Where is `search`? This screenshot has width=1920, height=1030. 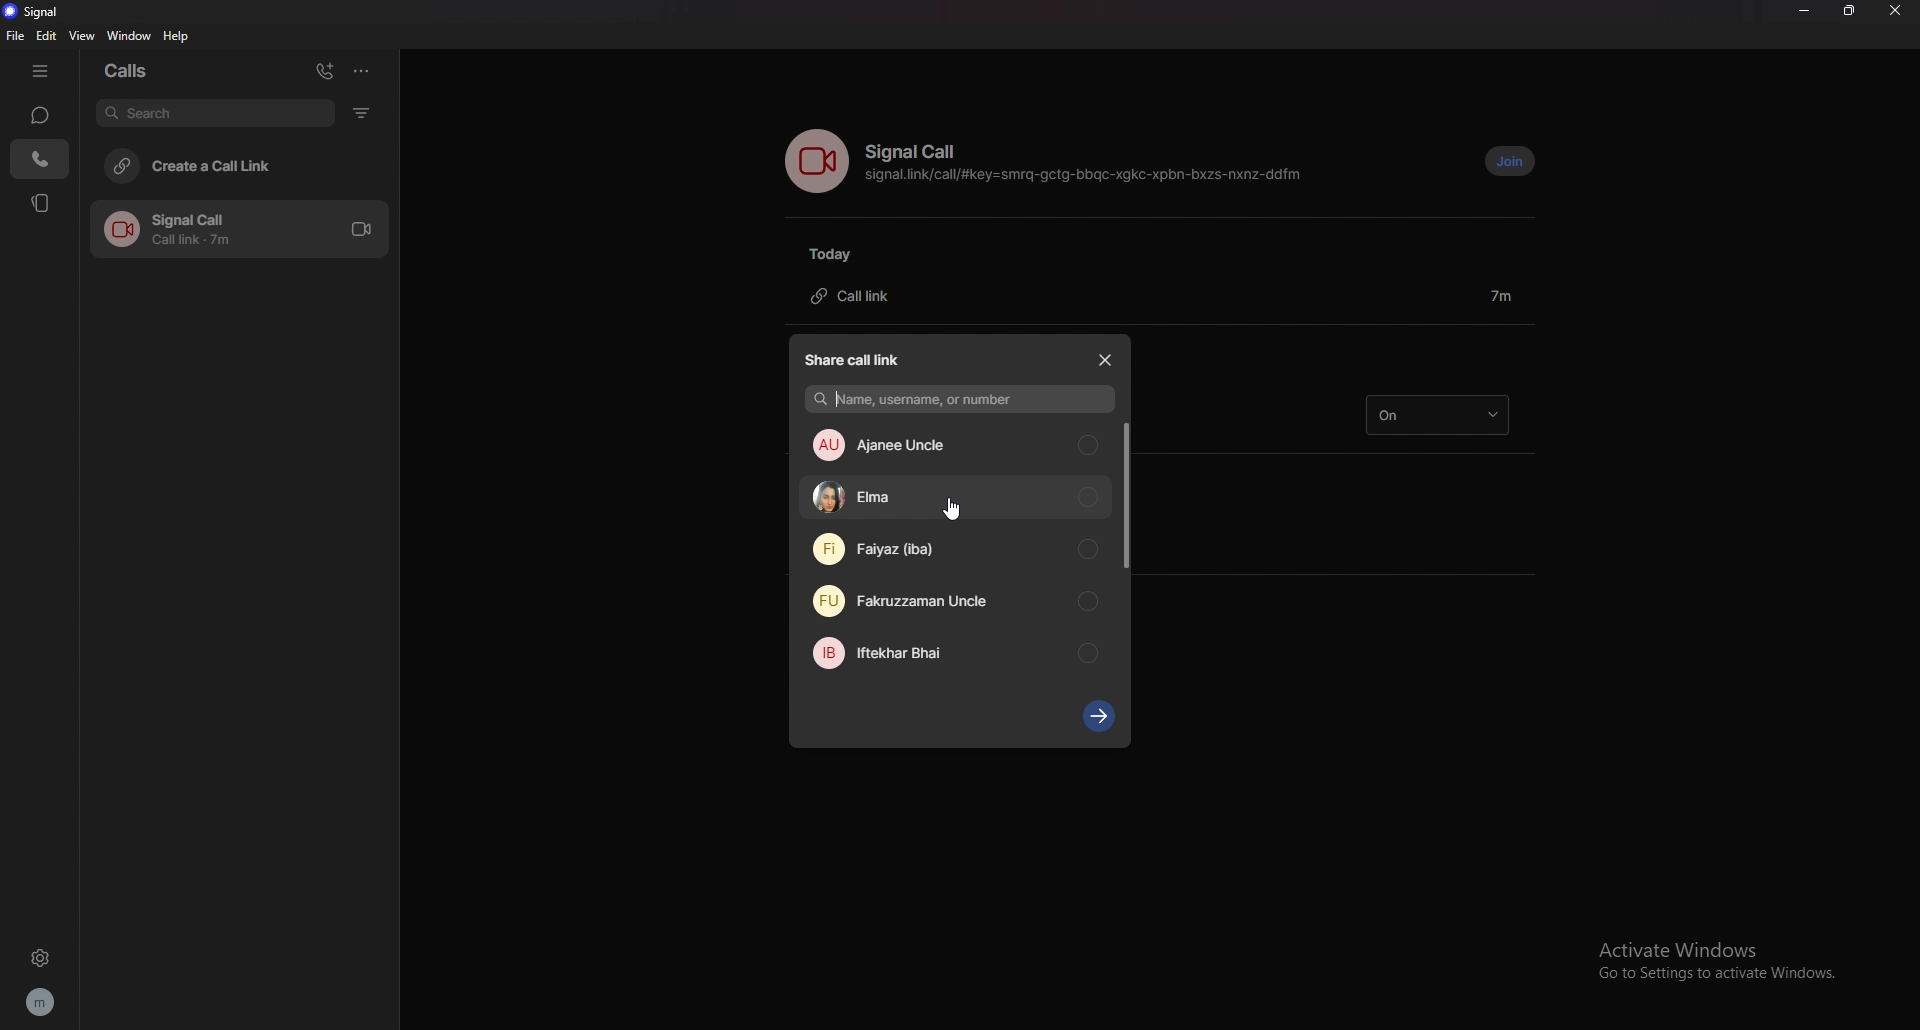
search is located at coordinates (214, 112).